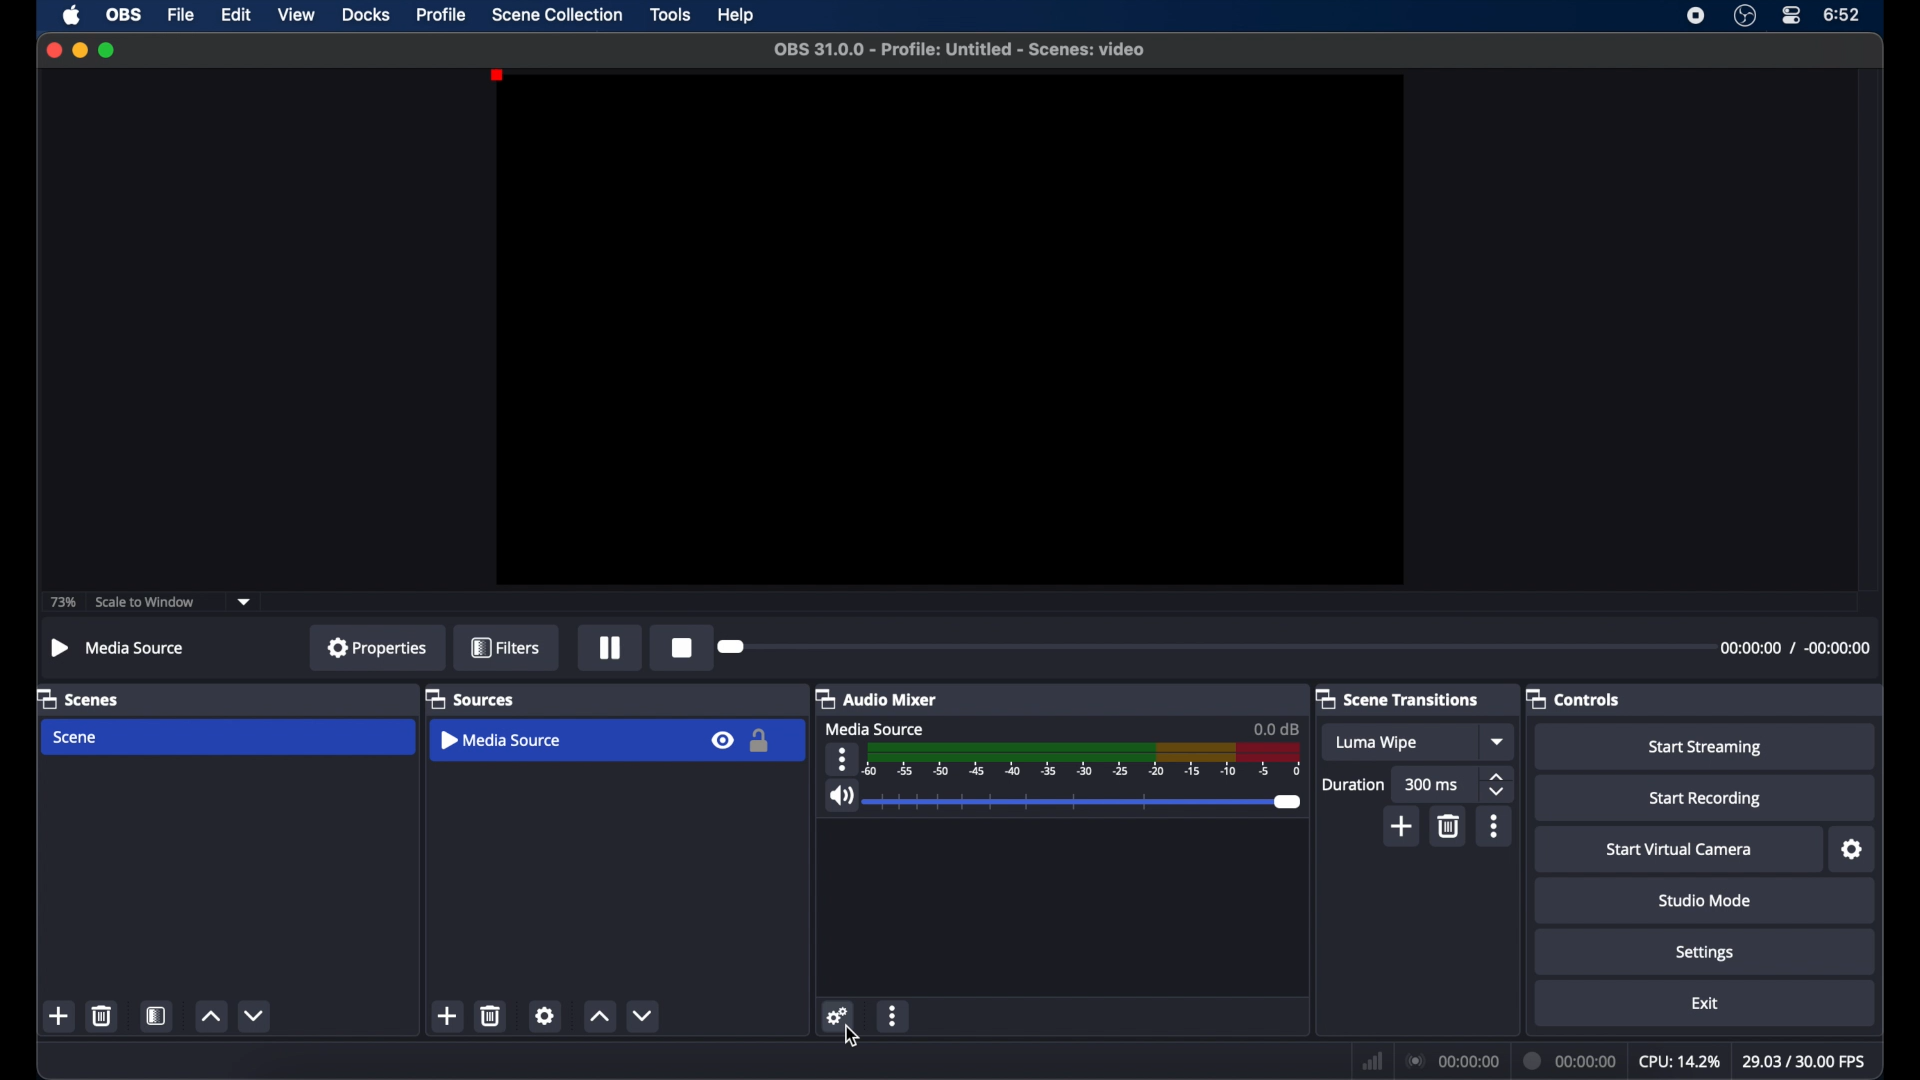  Describe the element at coordinates (1844, 16) in the screenshot. I see `time` at that location.